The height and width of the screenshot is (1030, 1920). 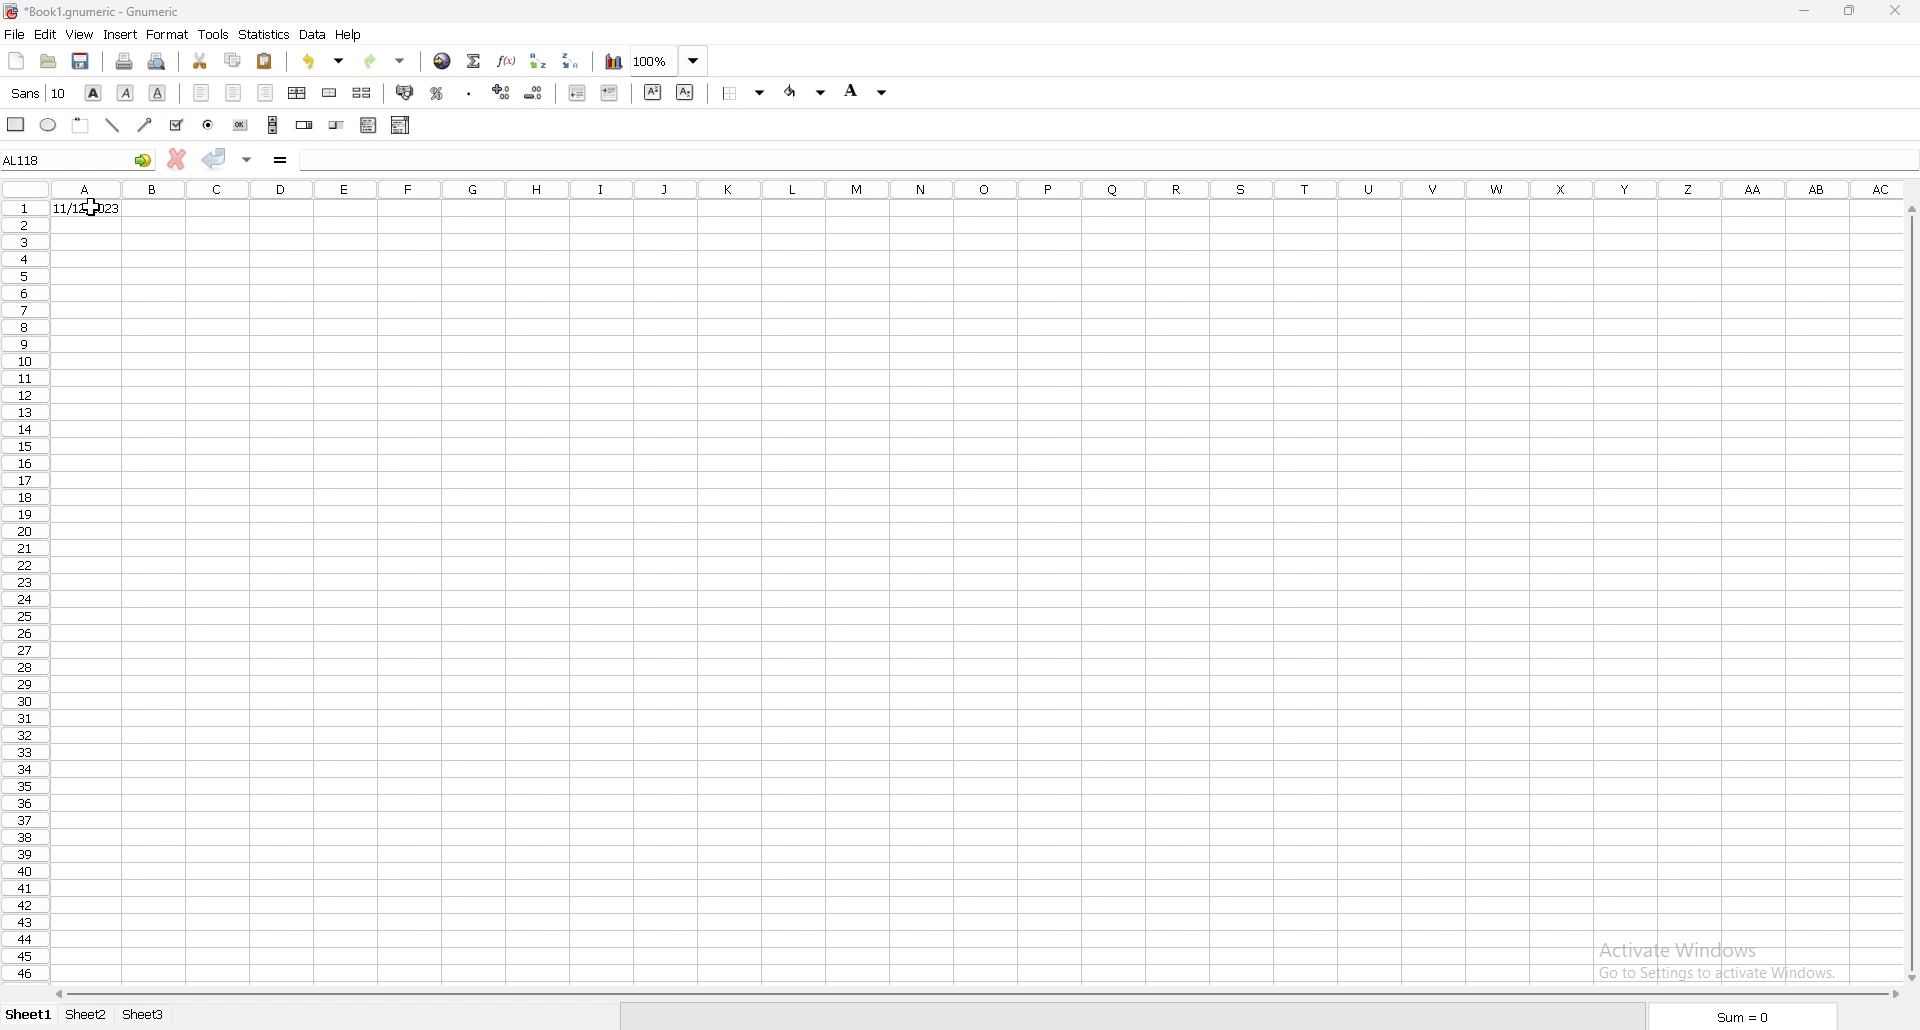 What do you see at coordinates (200, 61) in the screenshot?
I see `cut` at bounding box center [200, 61].